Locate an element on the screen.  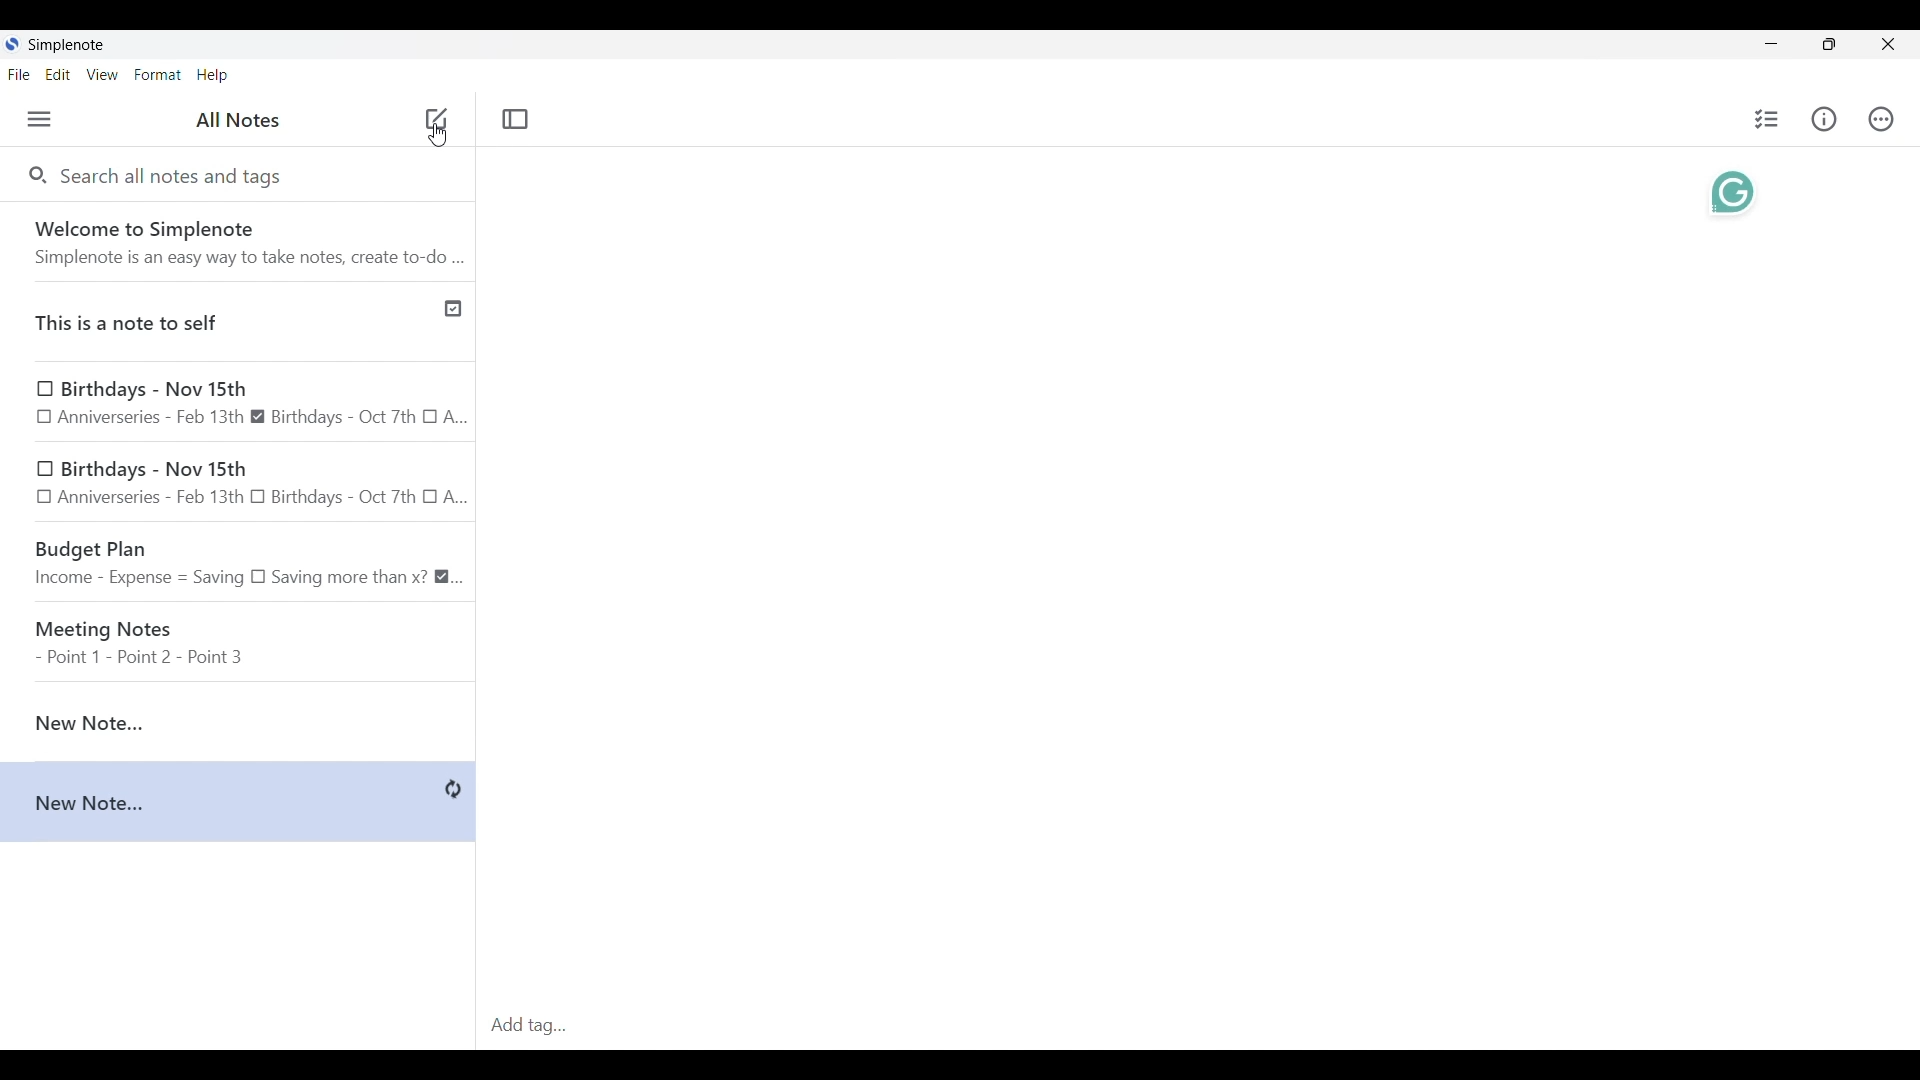
Add new note is located at coordinates (438, 141).